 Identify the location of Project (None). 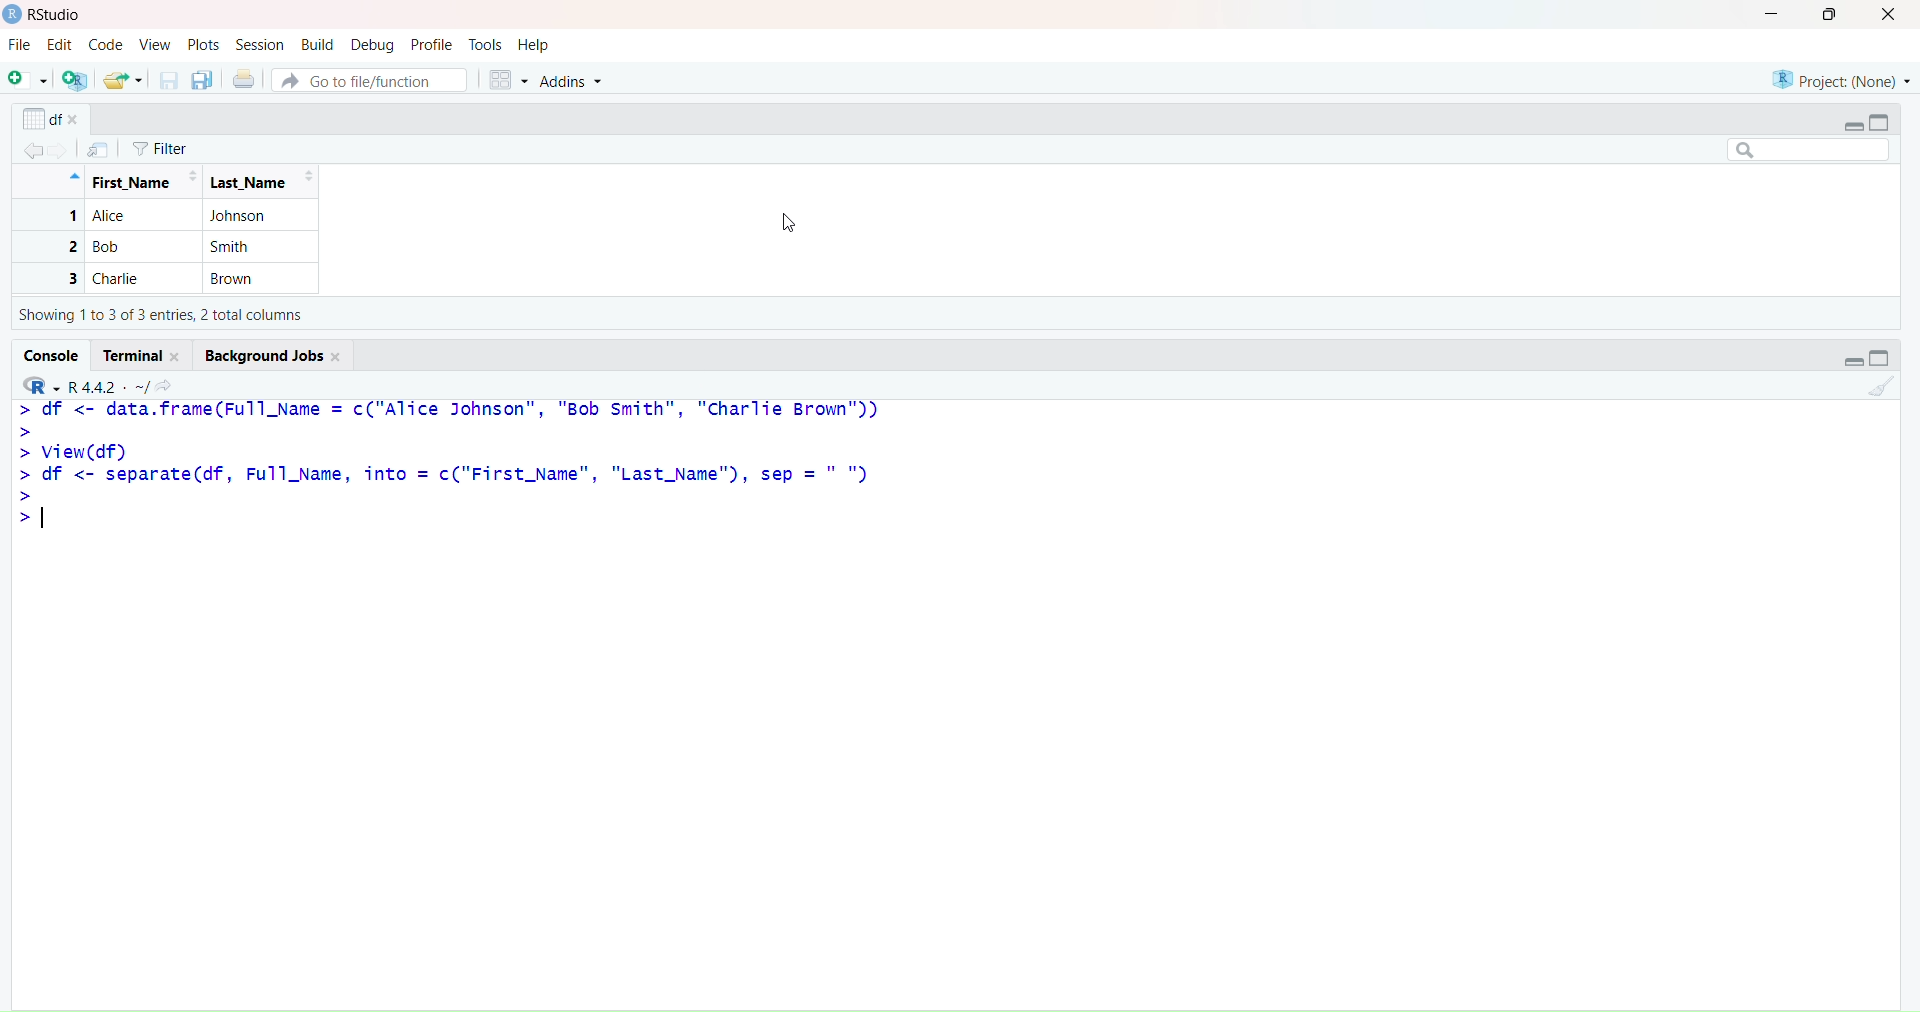
(1840, 73).